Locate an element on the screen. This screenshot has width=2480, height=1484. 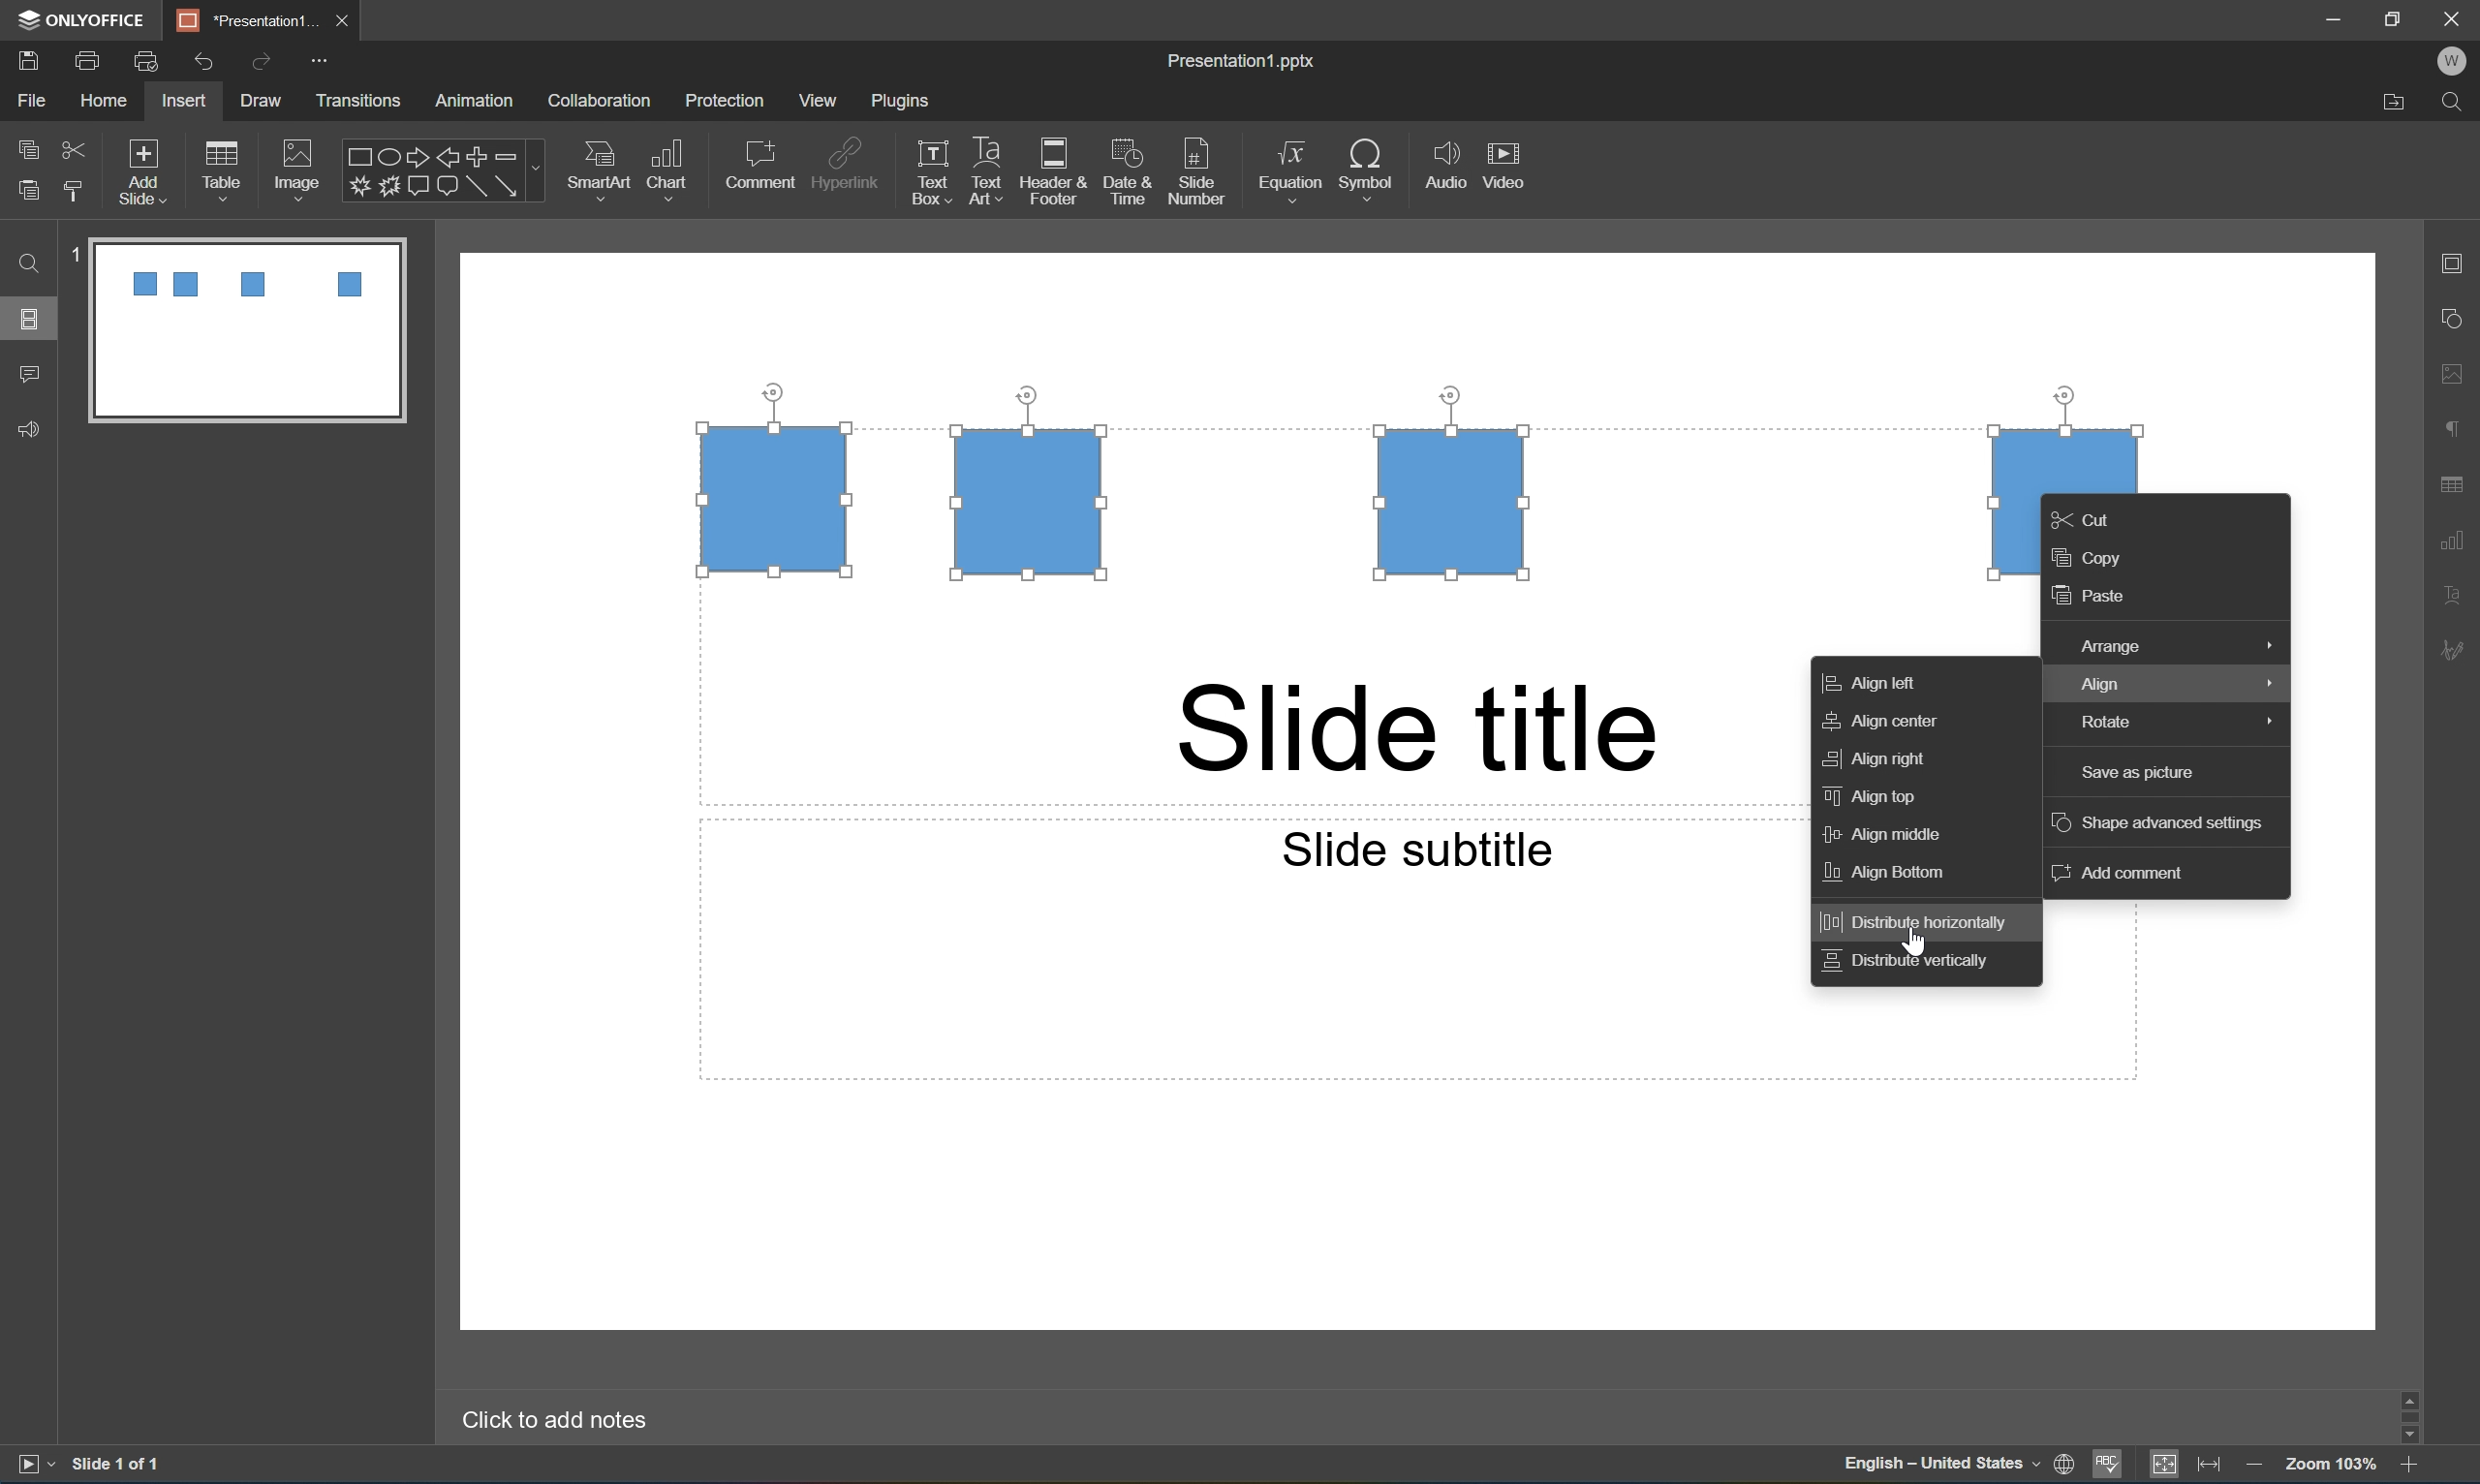
W is located at coordinates (2458, 61).